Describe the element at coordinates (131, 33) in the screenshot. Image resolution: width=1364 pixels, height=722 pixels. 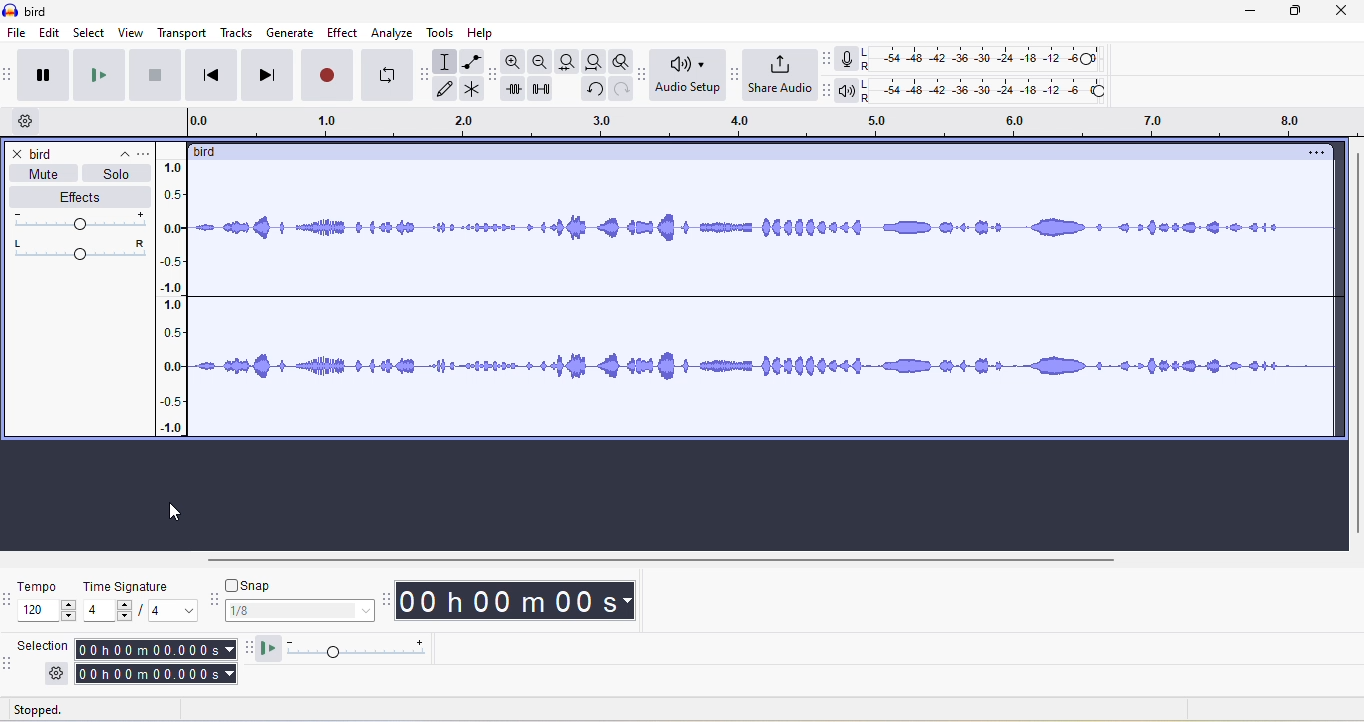
I see `view` at that location.